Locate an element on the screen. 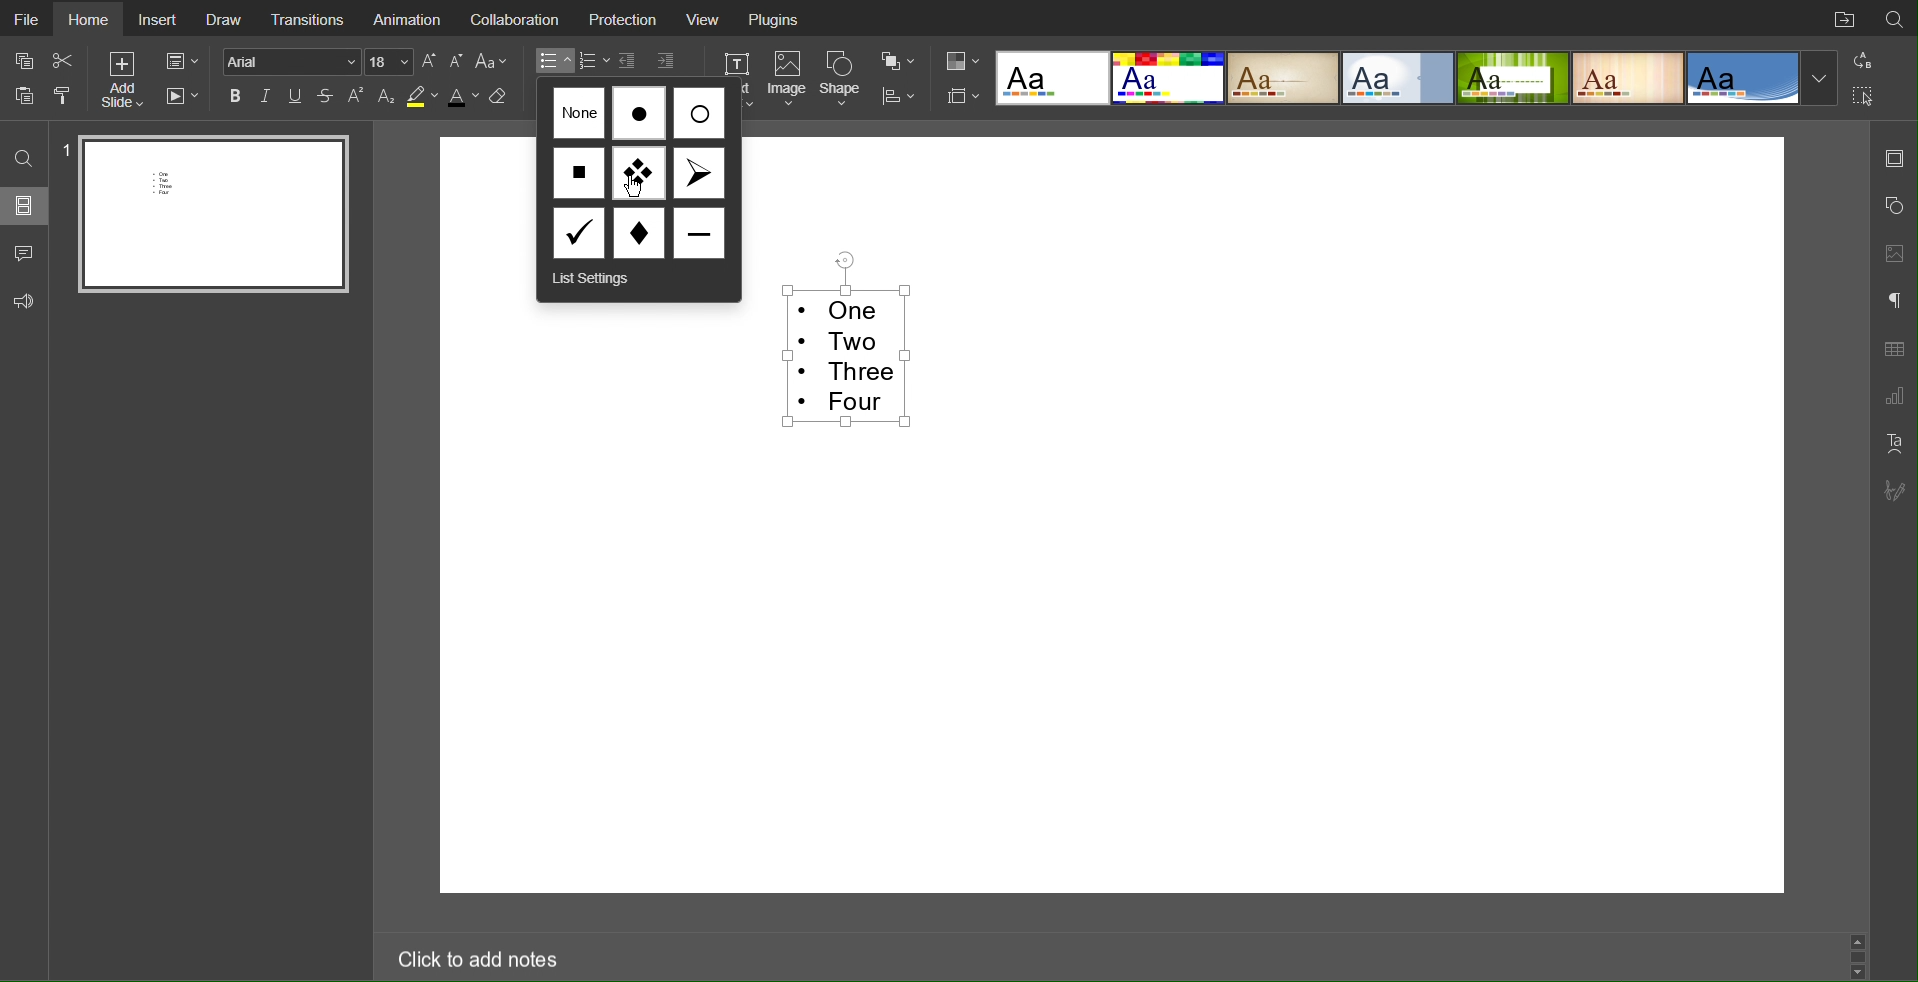  Font Size is located at coordinates (389, 62).